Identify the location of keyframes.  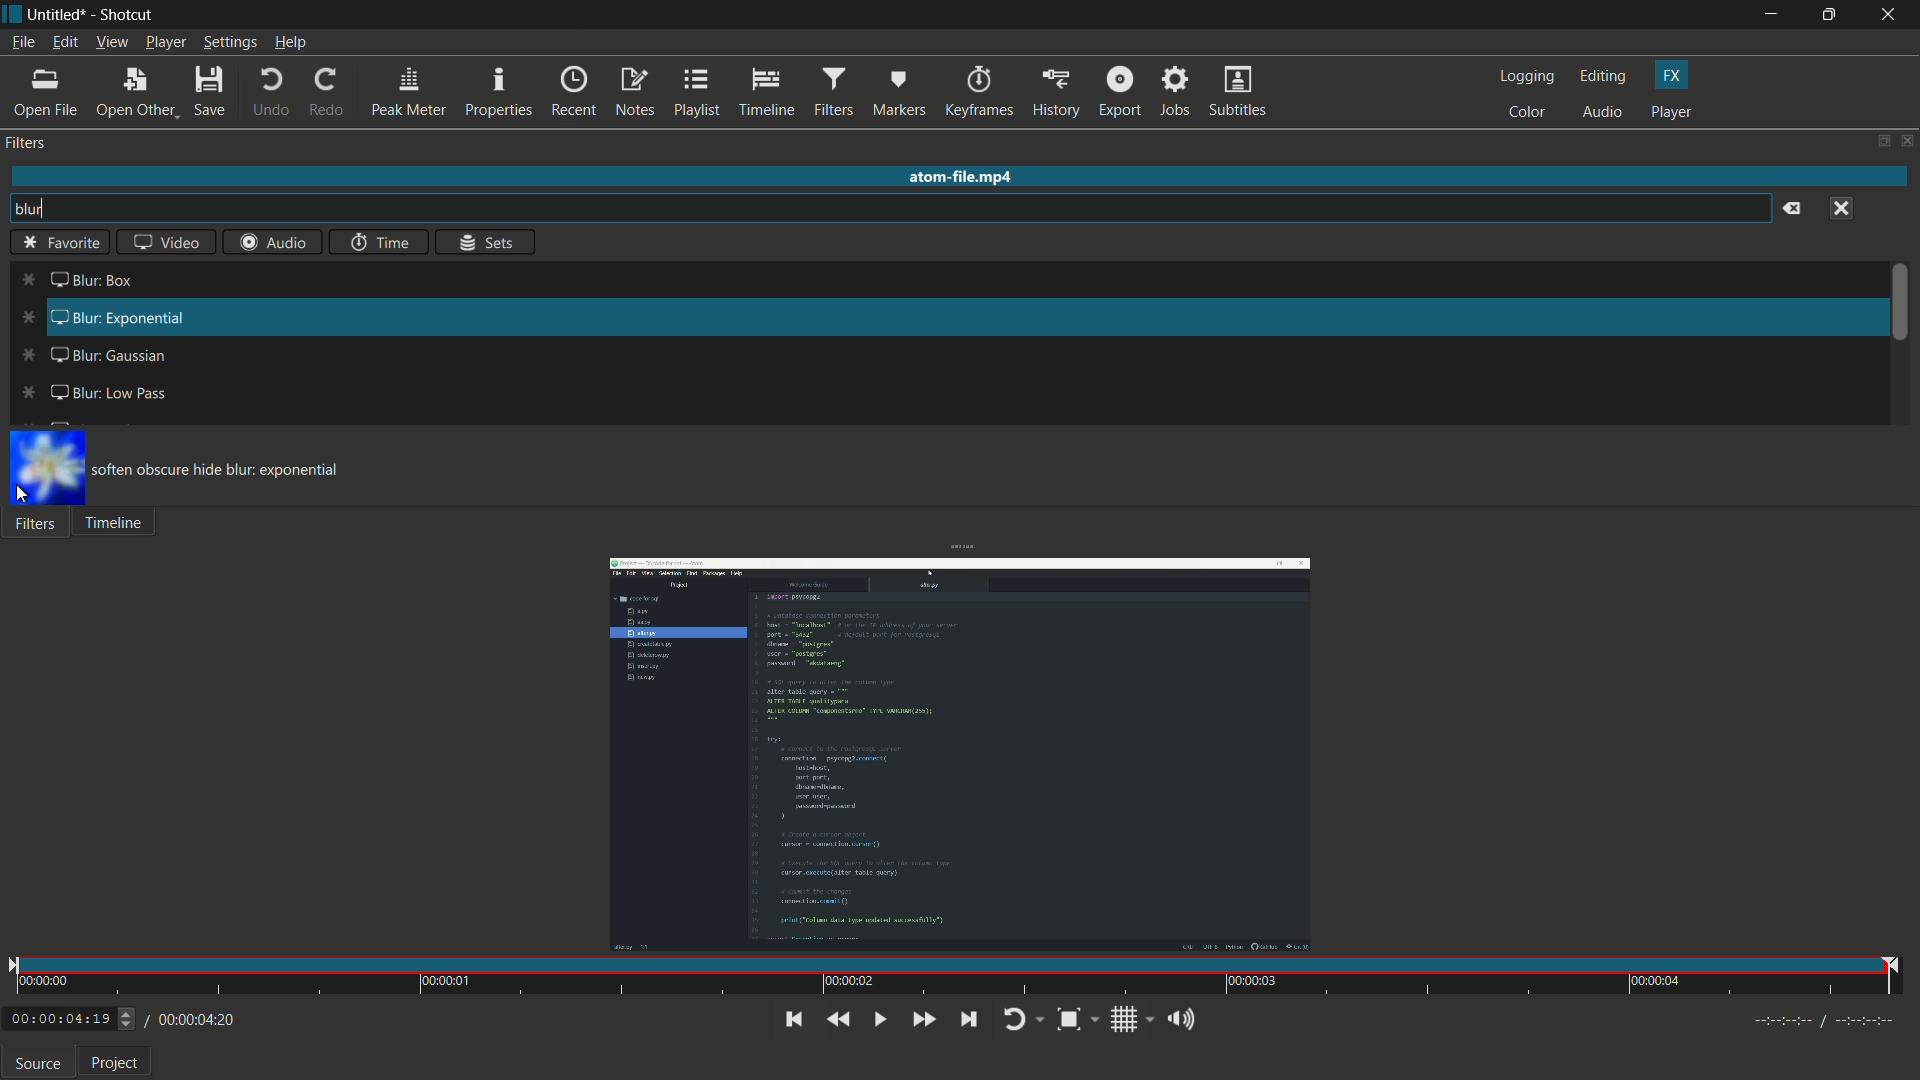
(980, 93).